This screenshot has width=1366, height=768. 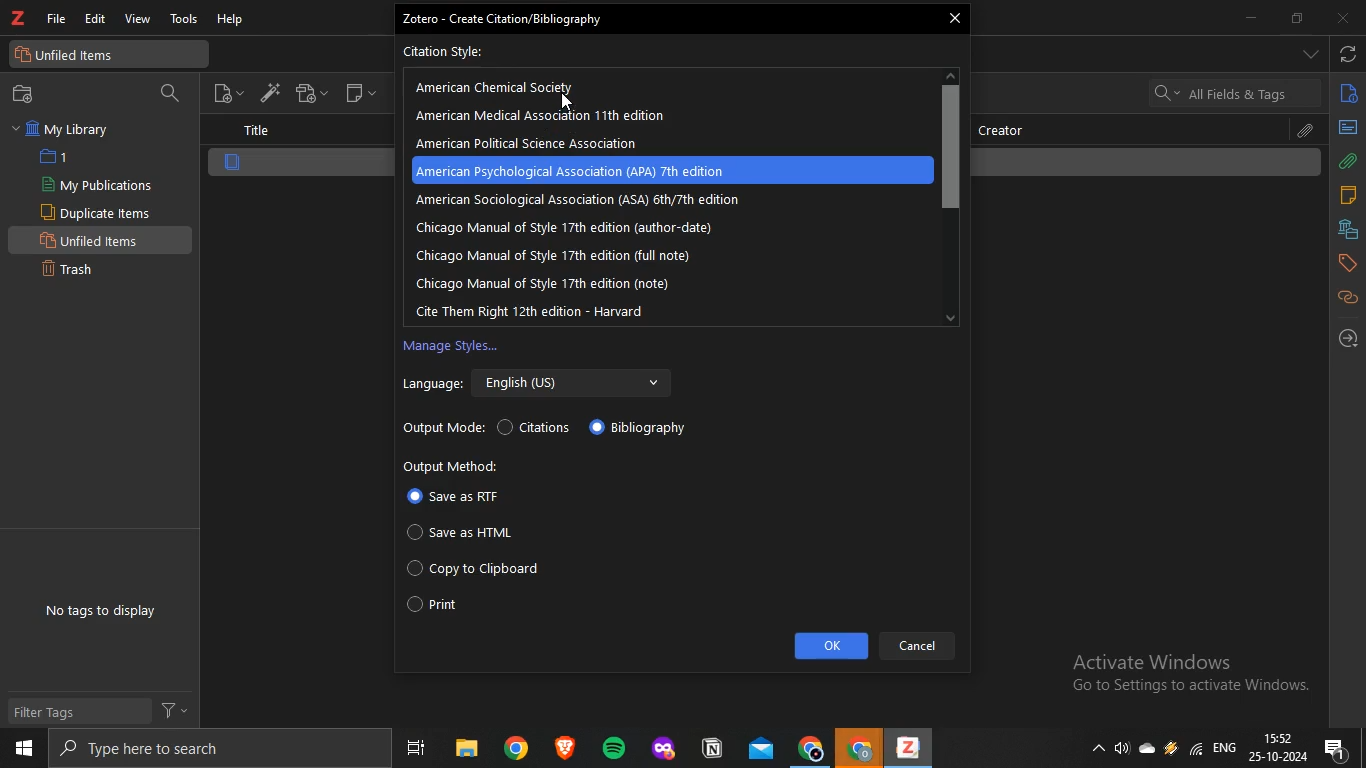 I want to click on edit, so click(x=95, y=20).